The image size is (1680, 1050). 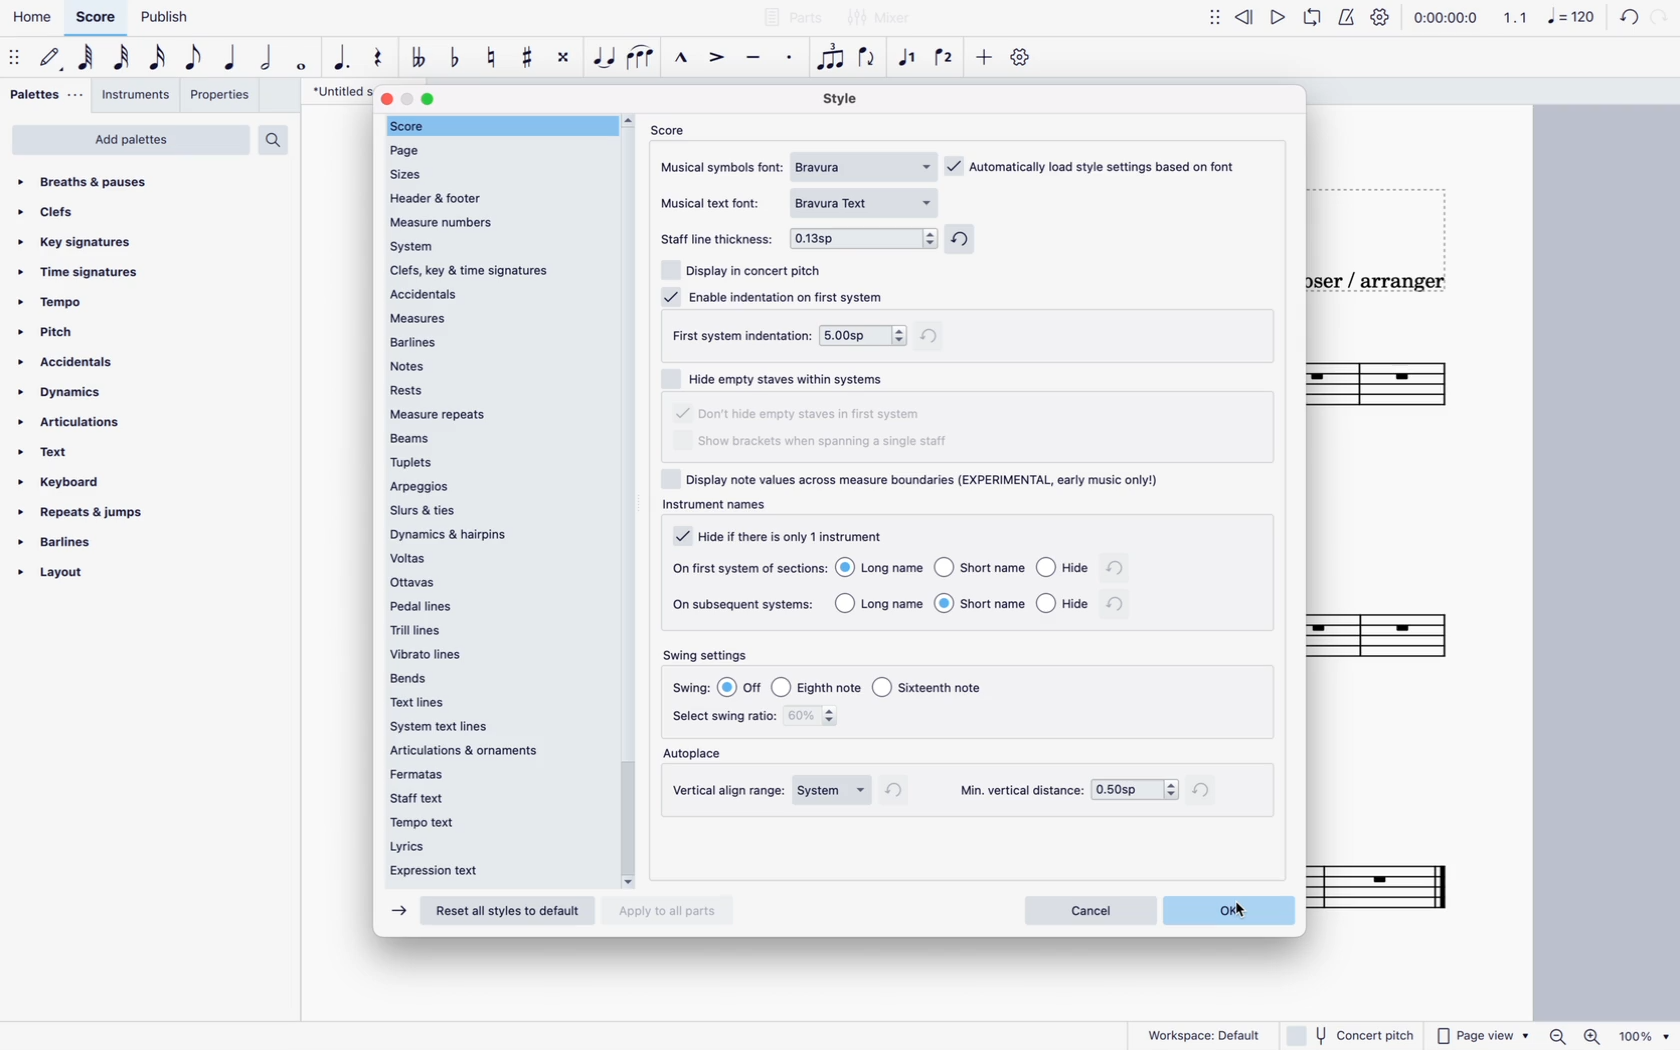 What do you see at coordinates (1117, 605) in the screenshot?
I see `refresh` at bounding box center [1117, 605].